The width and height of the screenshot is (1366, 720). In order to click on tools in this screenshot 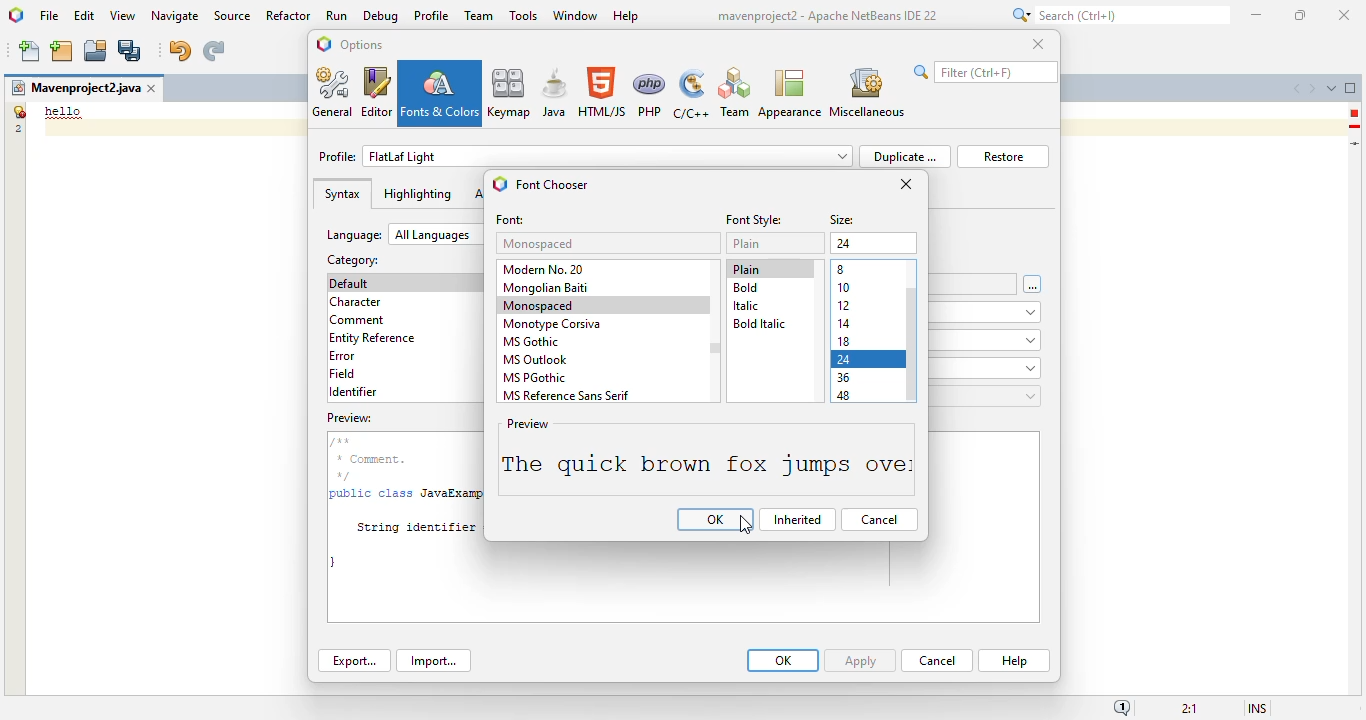, I will do `click(523, 15)`.